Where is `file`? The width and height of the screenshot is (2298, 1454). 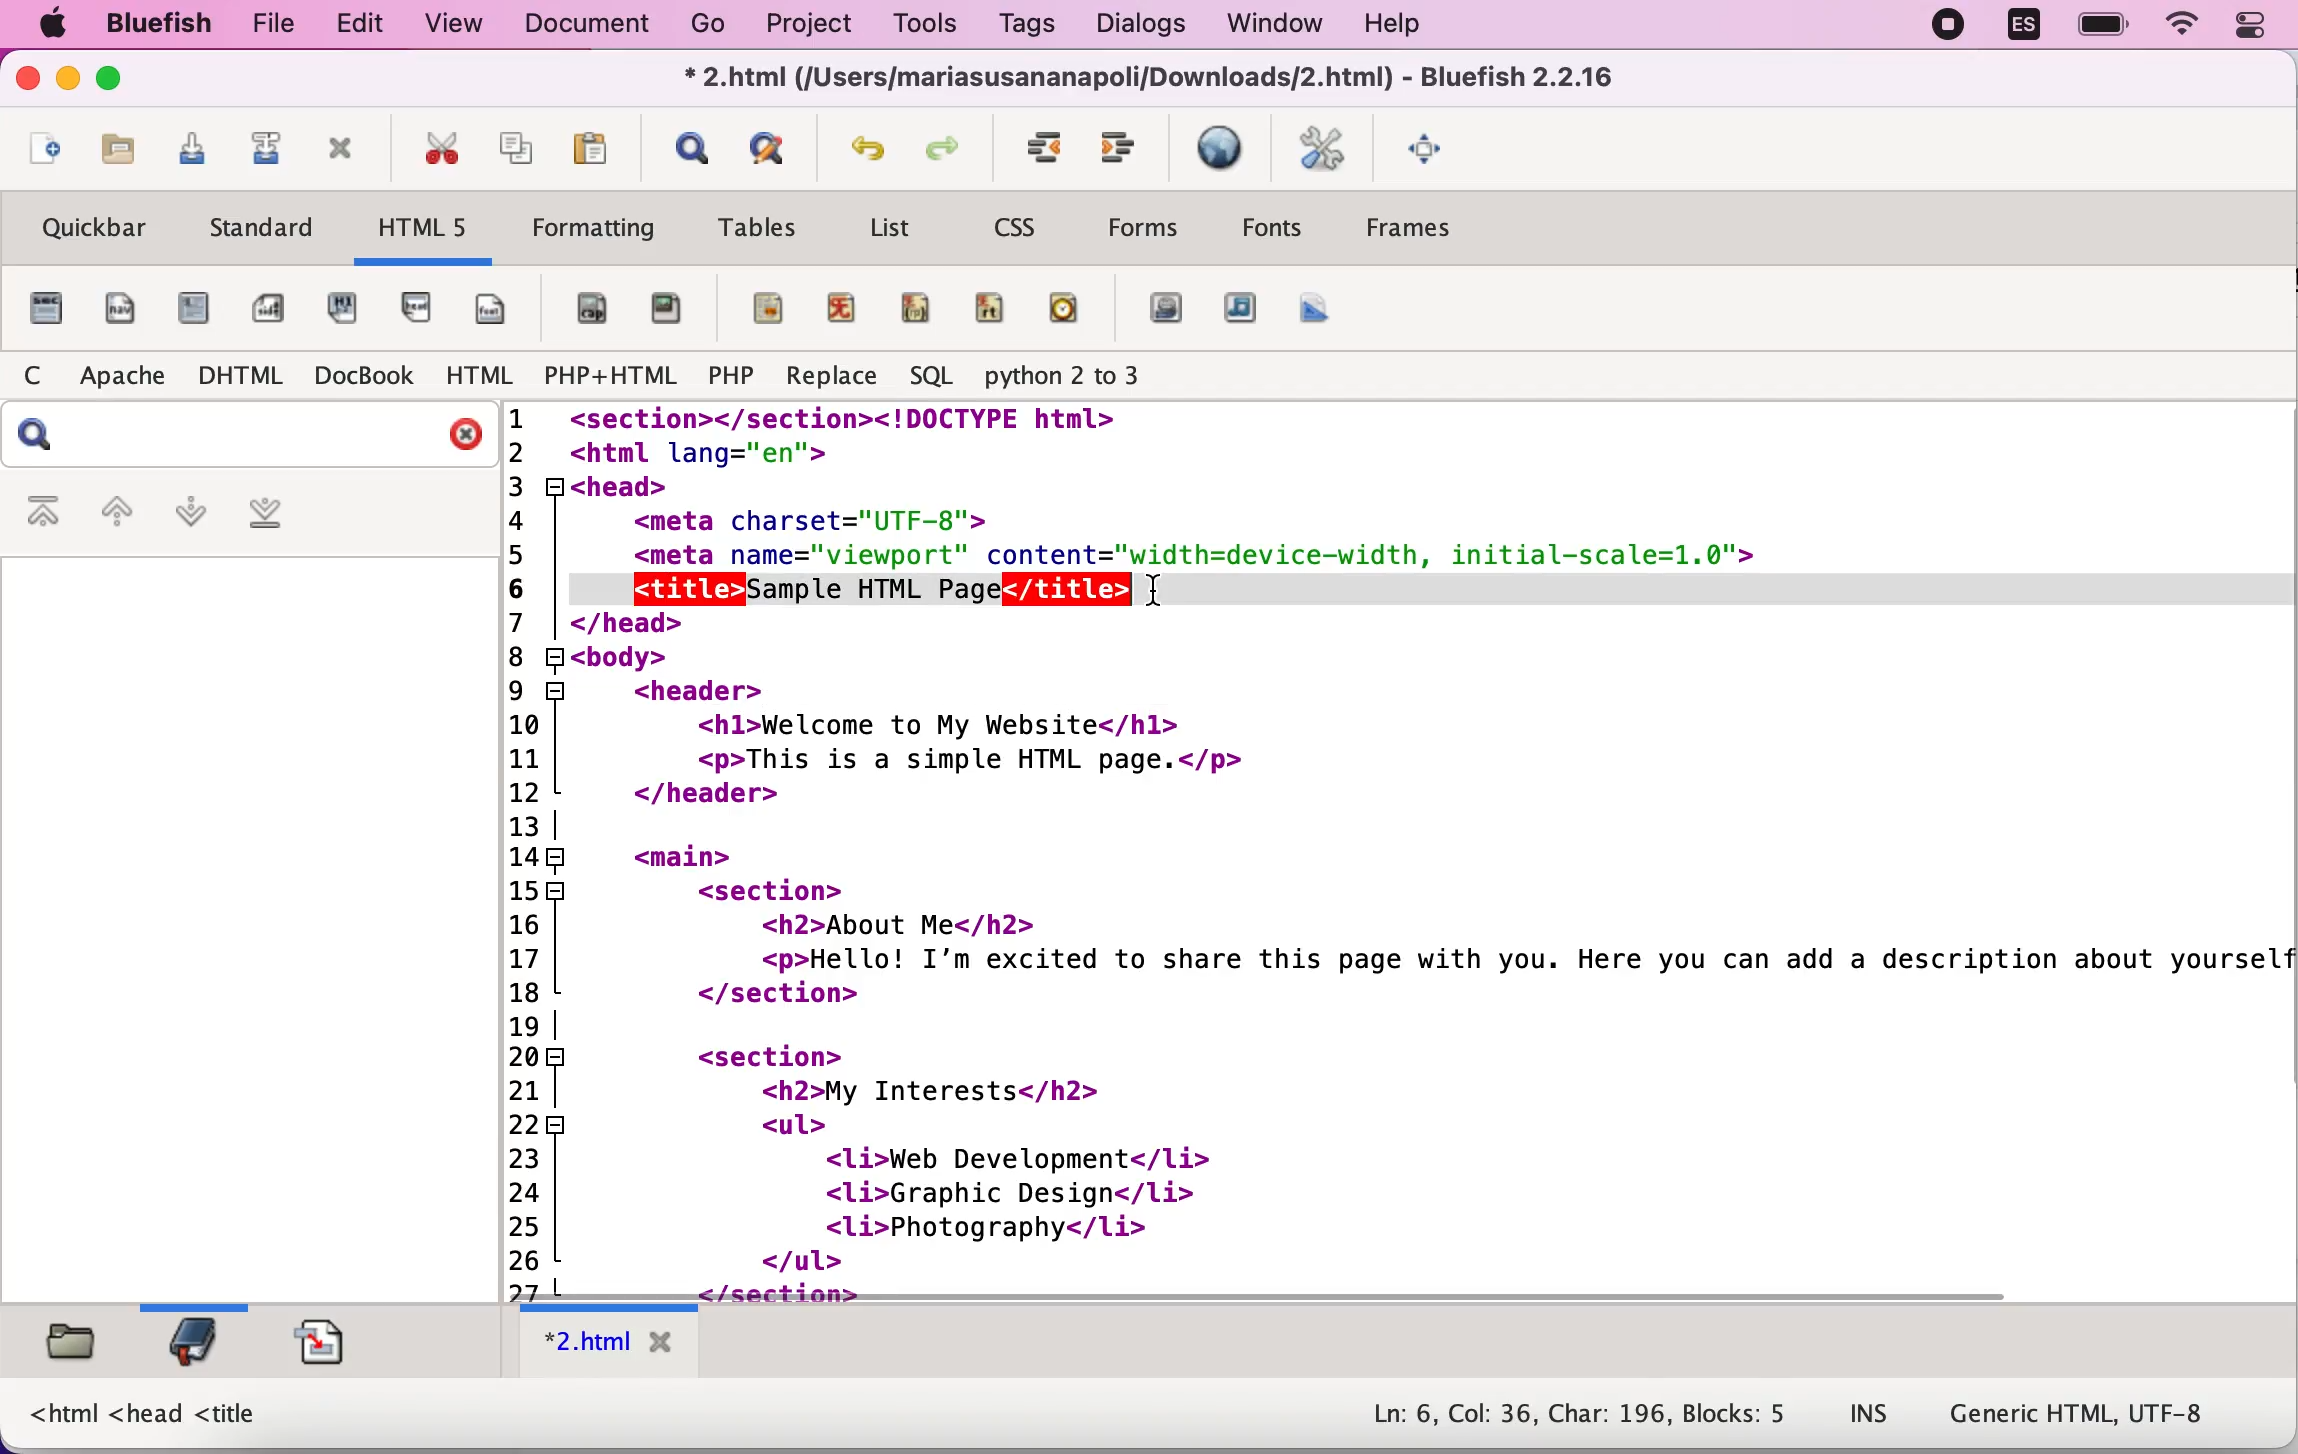 file is located at coordinates (280, 25).